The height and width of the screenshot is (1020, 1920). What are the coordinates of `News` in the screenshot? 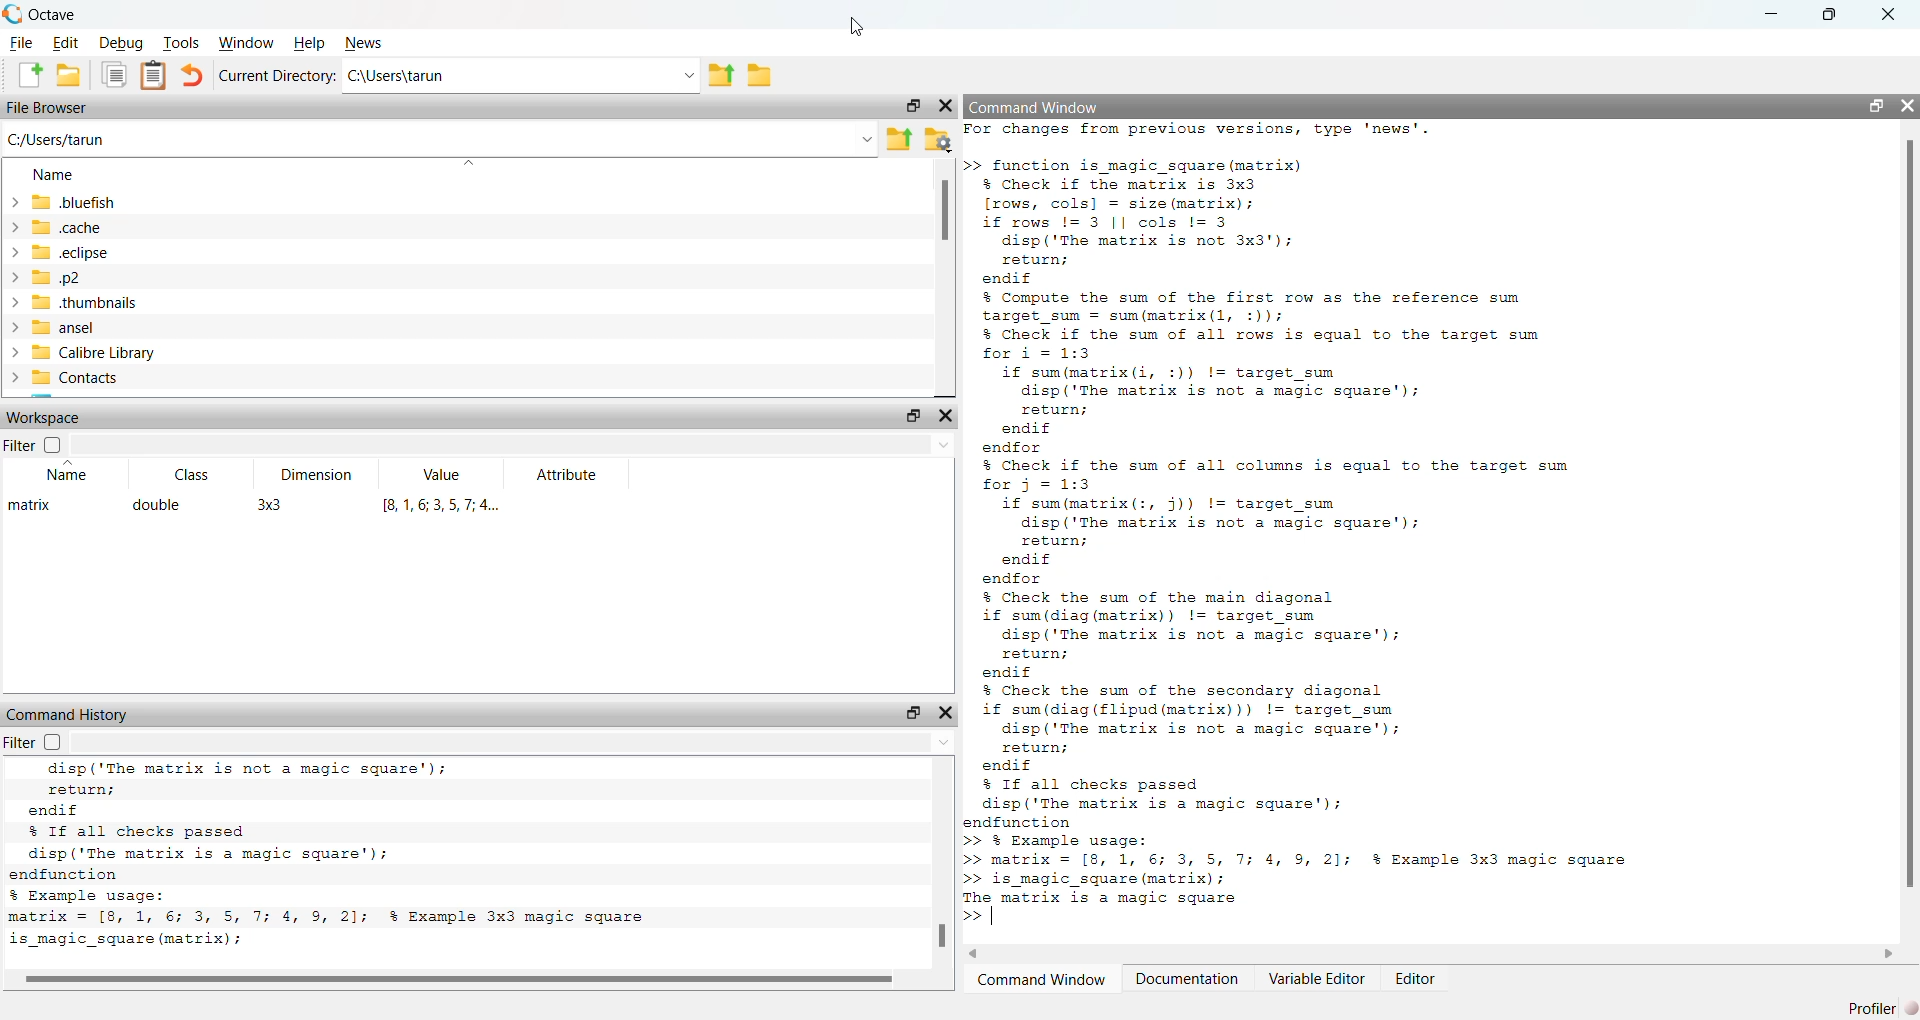 It's located at (364, 43).